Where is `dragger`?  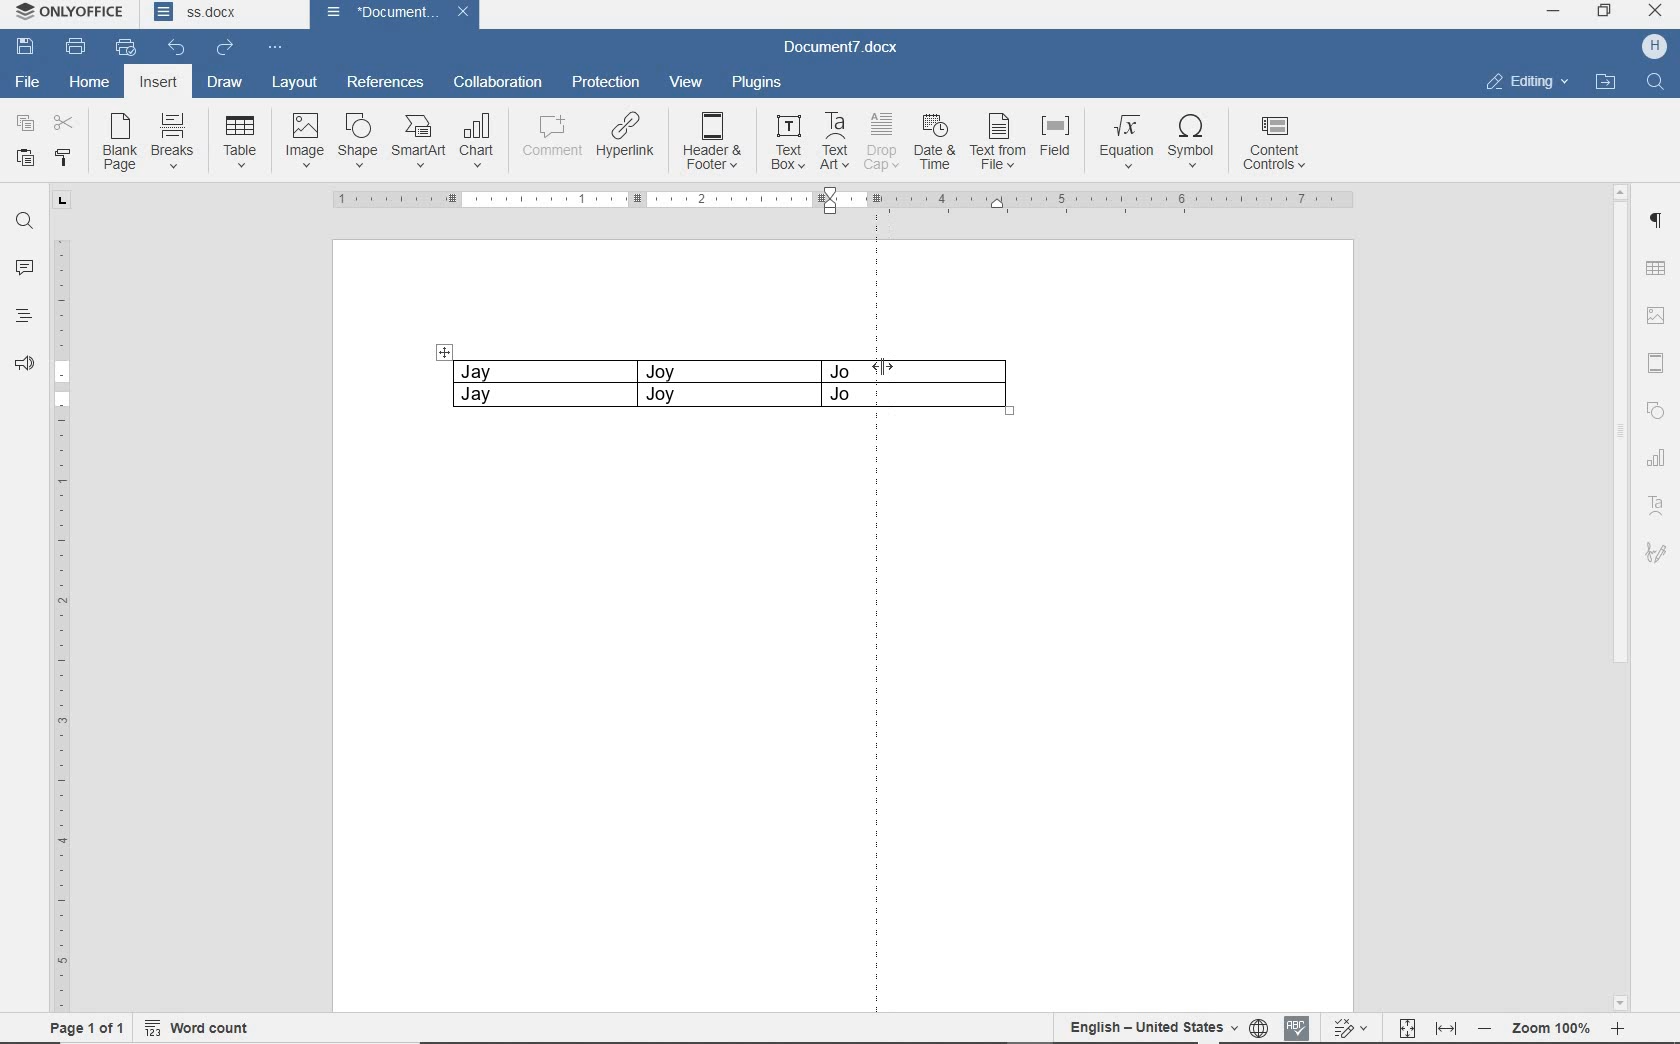
dragger is located at coordinates (444, 351).